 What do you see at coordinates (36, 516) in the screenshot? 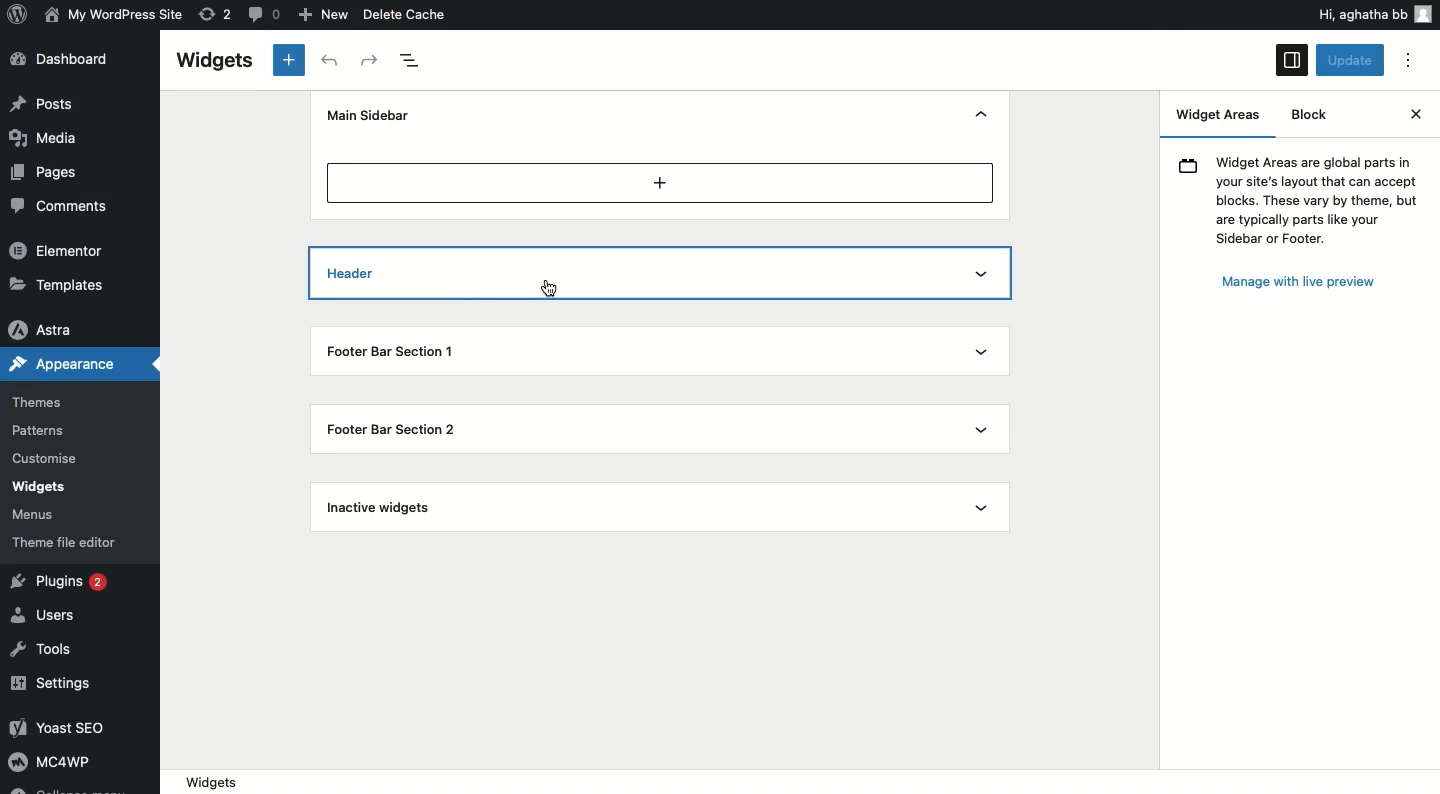
I see `Menus` at bounding box center [36, 516].